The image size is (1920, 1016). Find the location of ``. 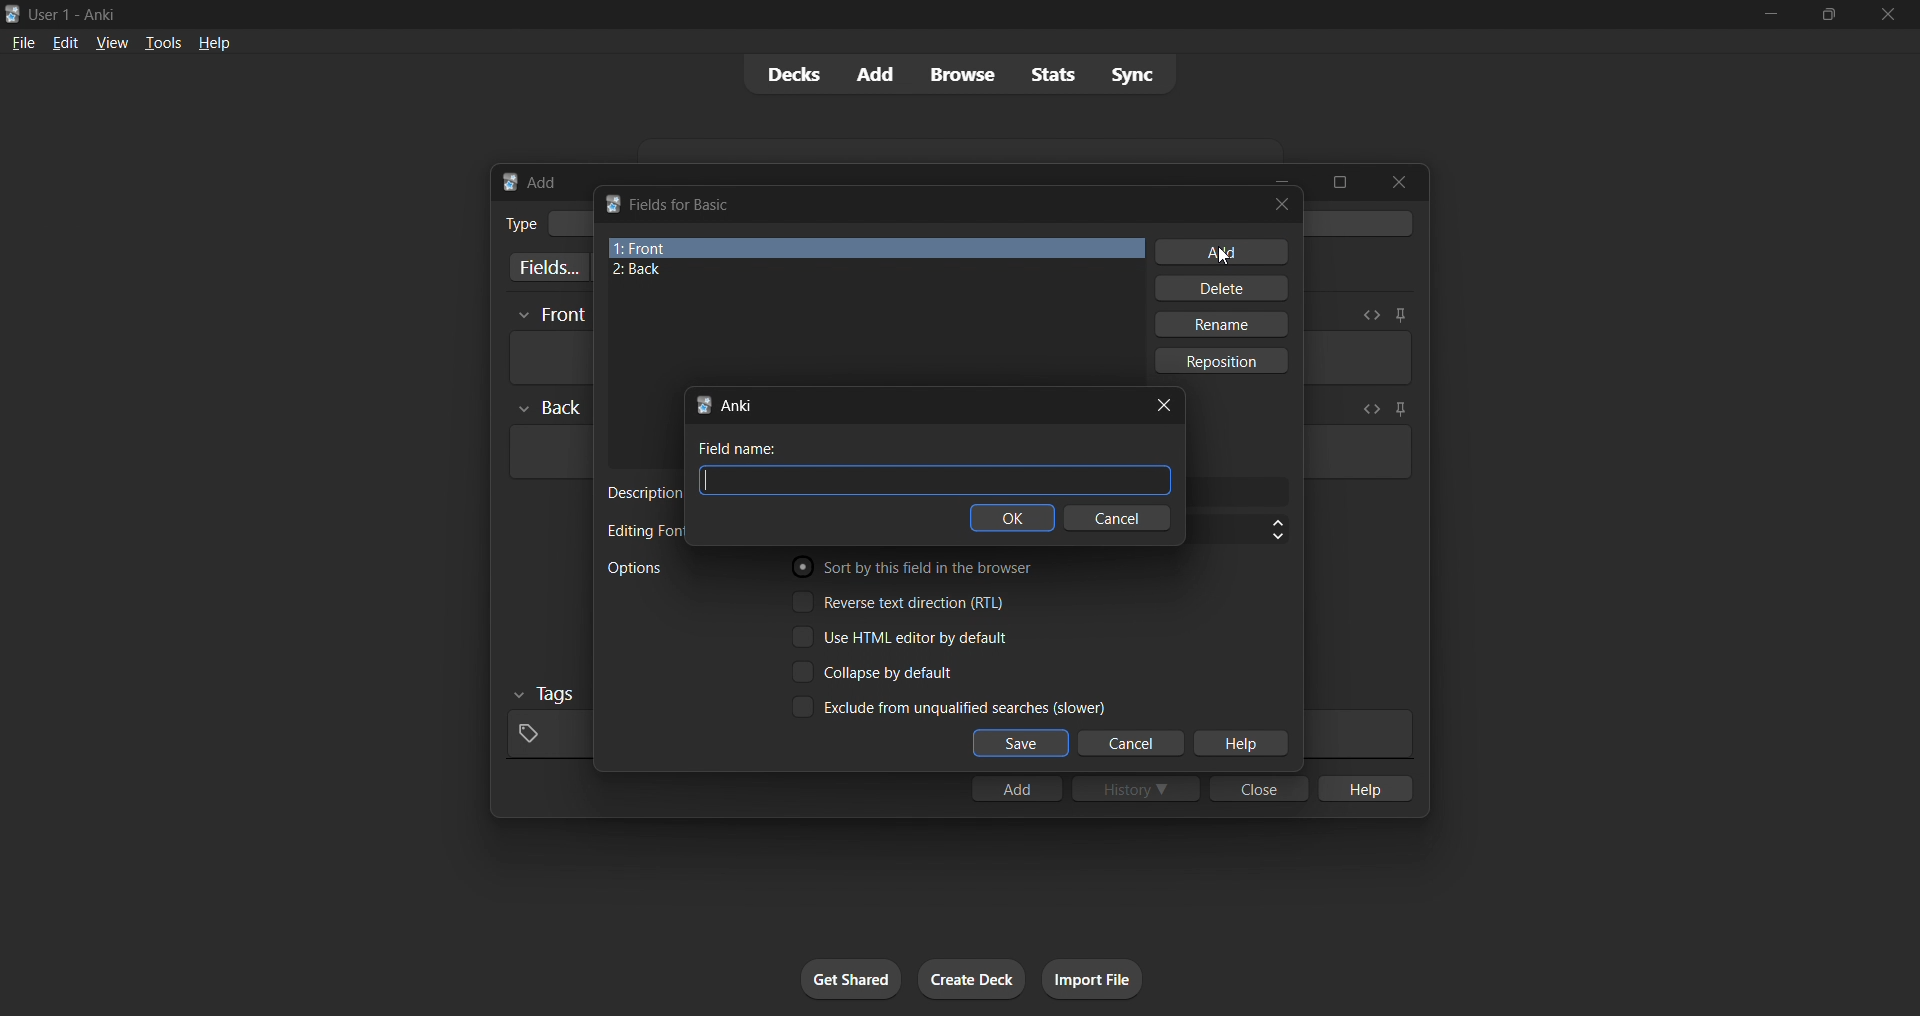

 is located at coordinates (546, 695).